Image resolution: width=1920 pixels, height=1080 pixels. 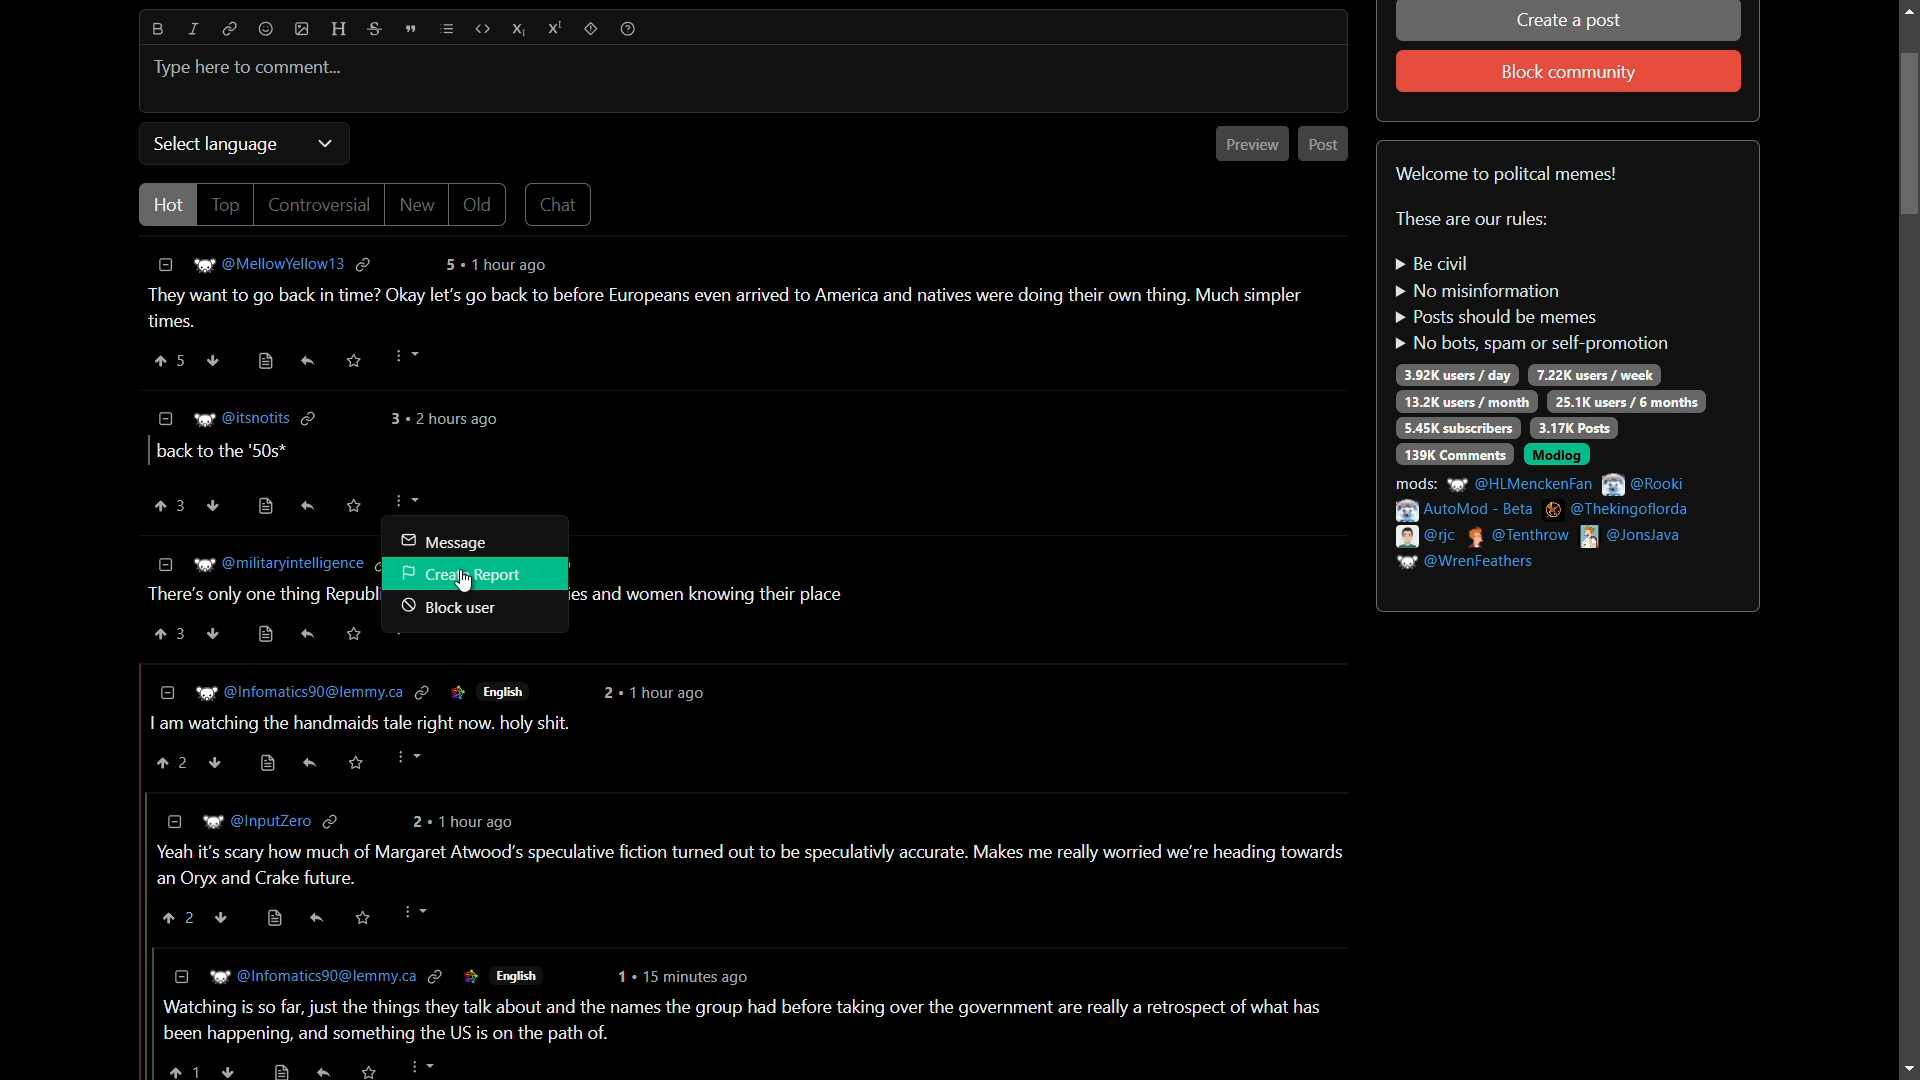 I want to click on help, so click(x=628, y=29).